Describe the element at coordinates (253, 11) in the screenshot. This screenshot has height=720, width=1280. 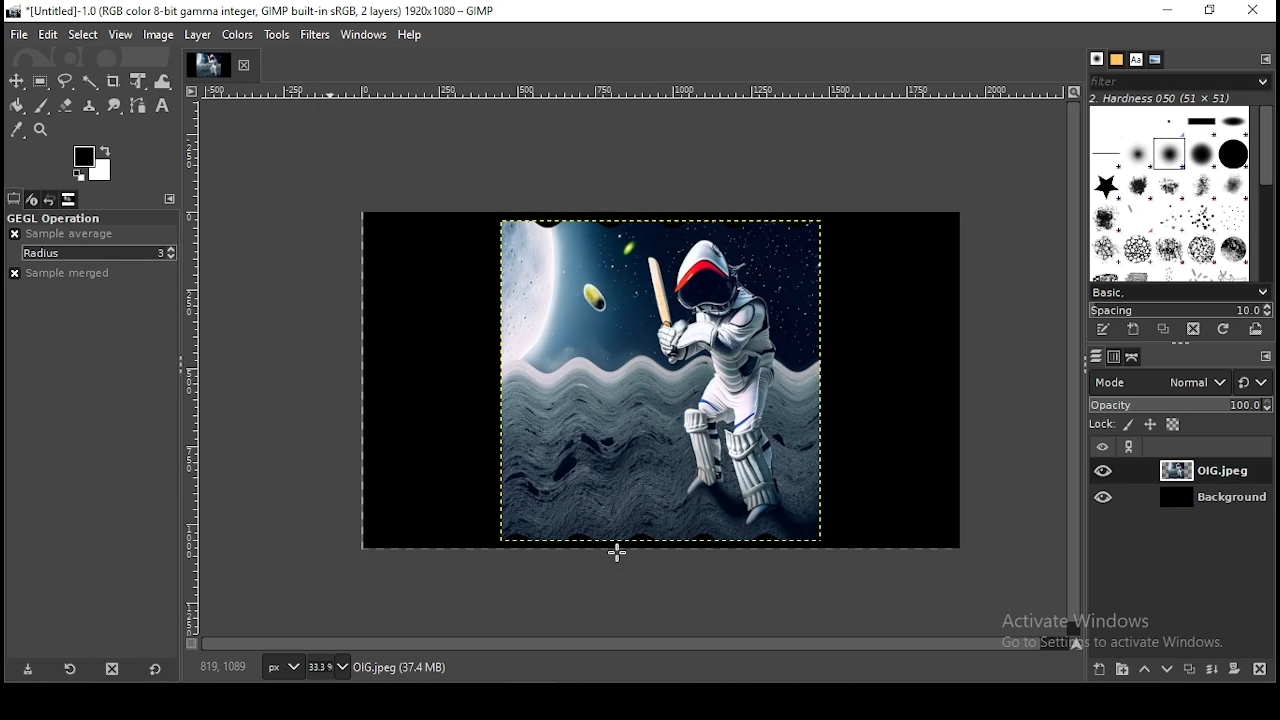
I see `icon and file name` at that location.